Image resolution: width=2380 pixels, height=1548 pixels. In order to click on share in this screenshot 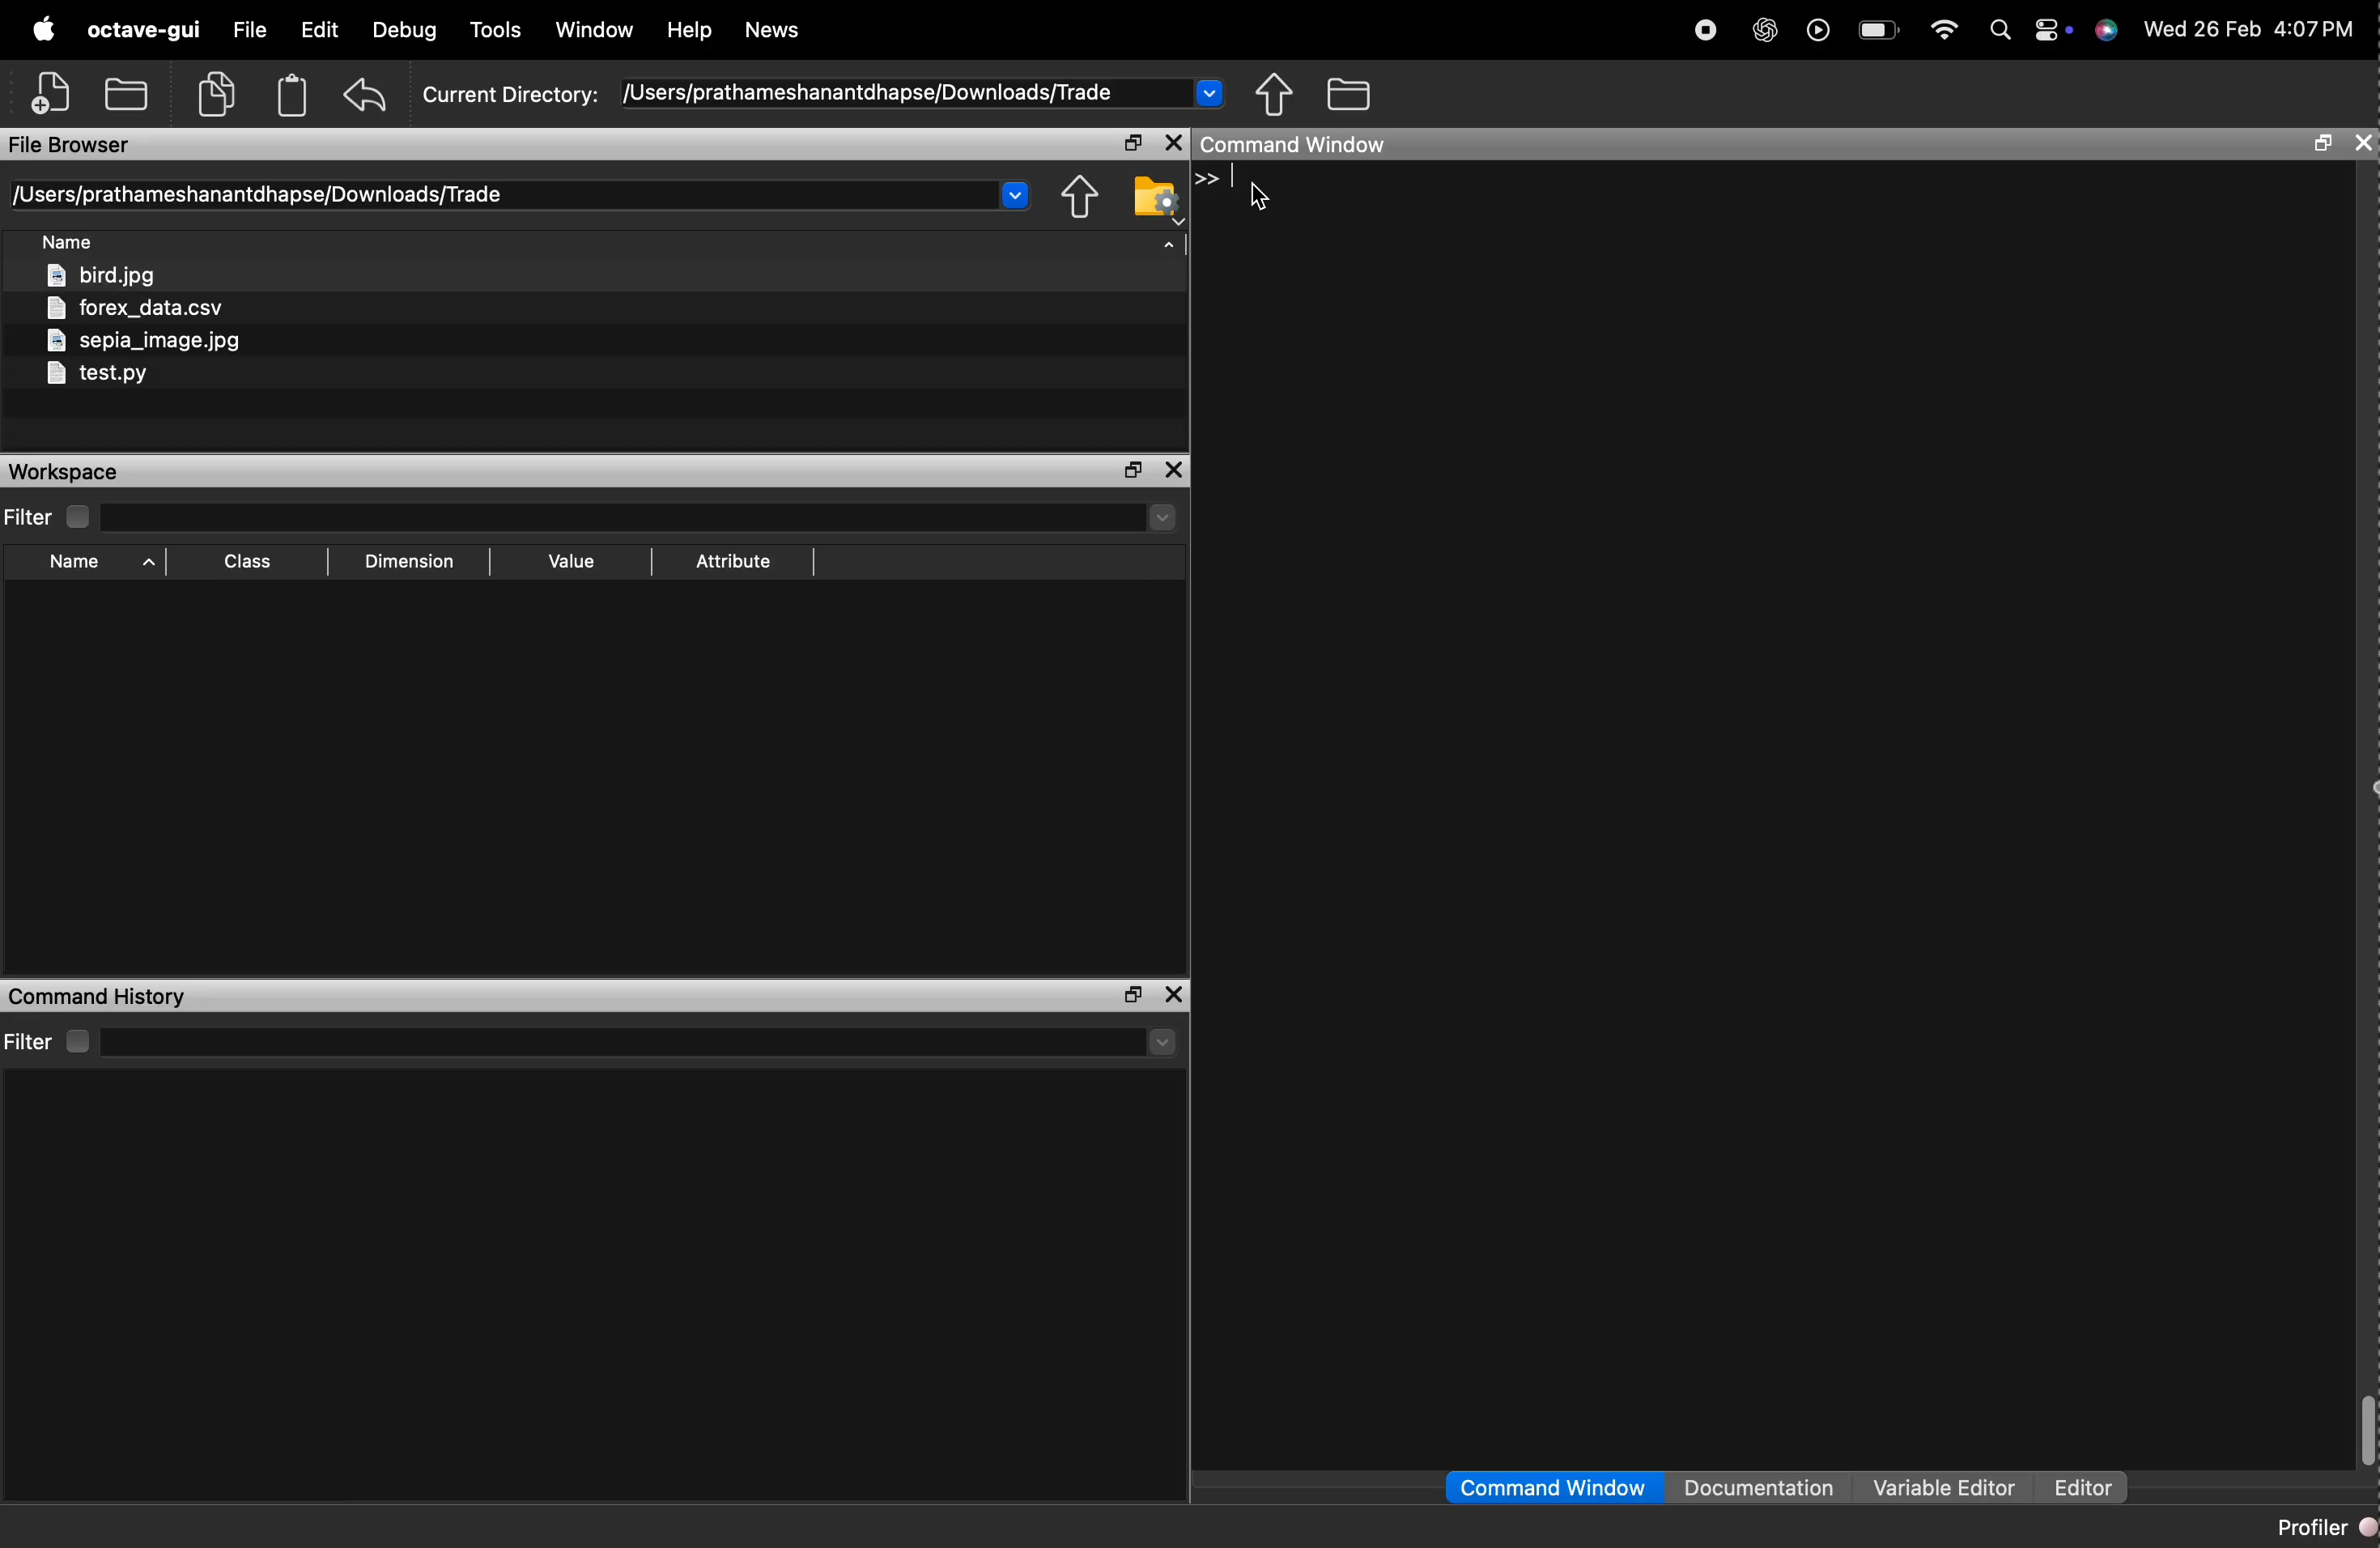, I will do `click(1274, 92)`.